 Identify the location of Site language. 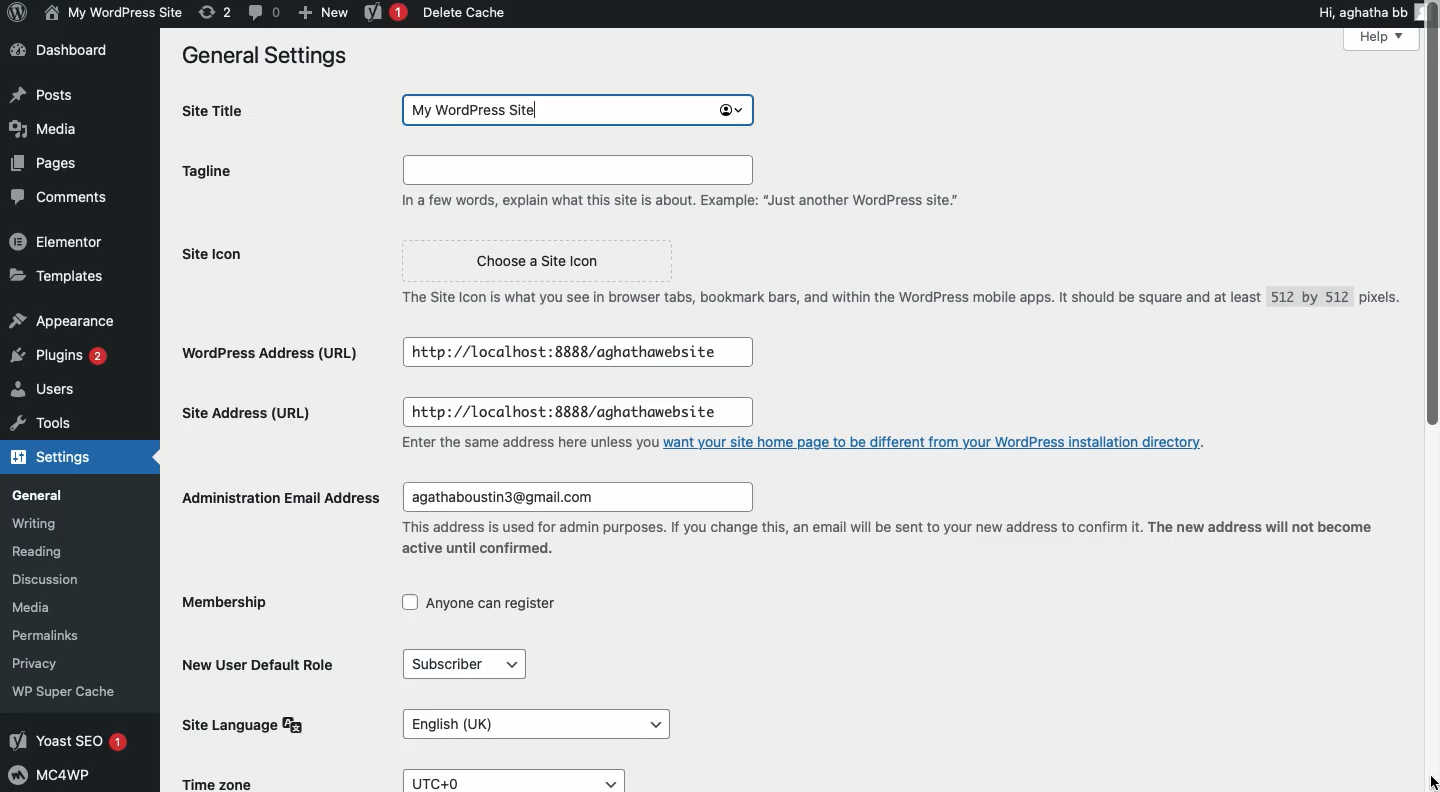
(251, 731).